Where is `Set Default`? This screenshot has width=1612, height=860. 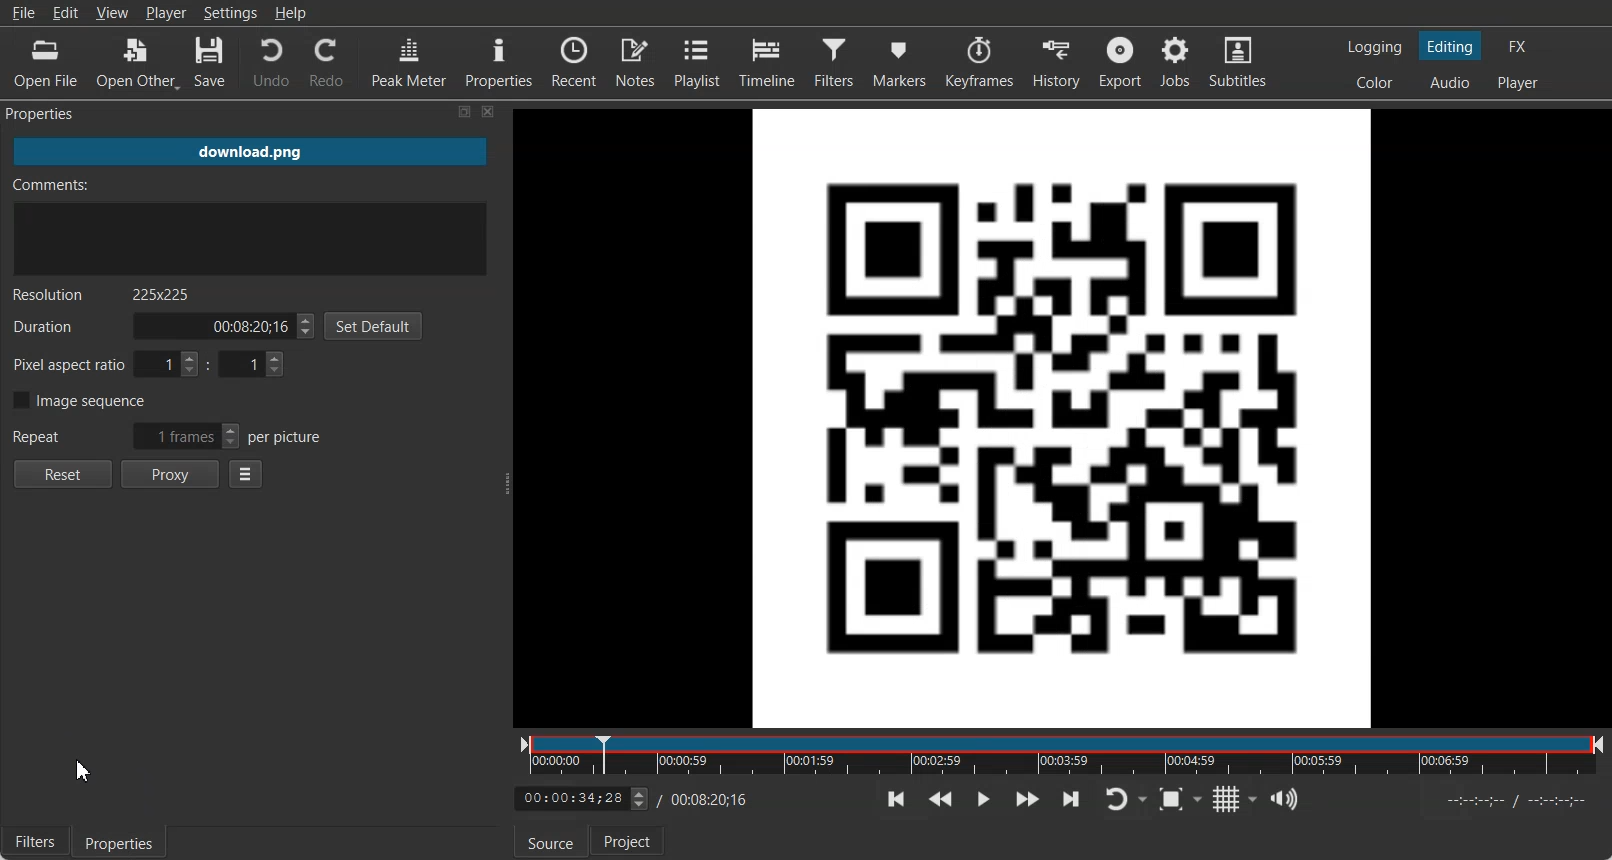
Set Default is located at coordinates (376, 327).